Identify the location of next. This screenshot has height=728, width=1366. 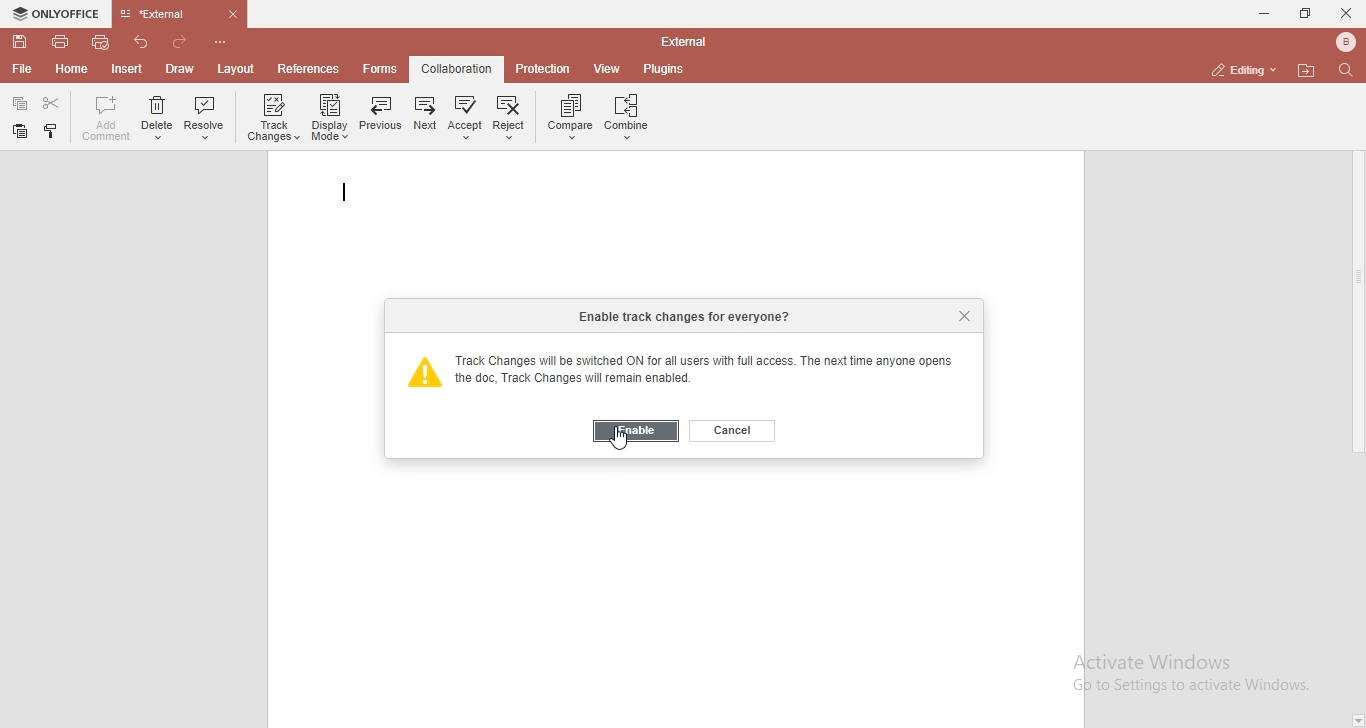
(423, 117).